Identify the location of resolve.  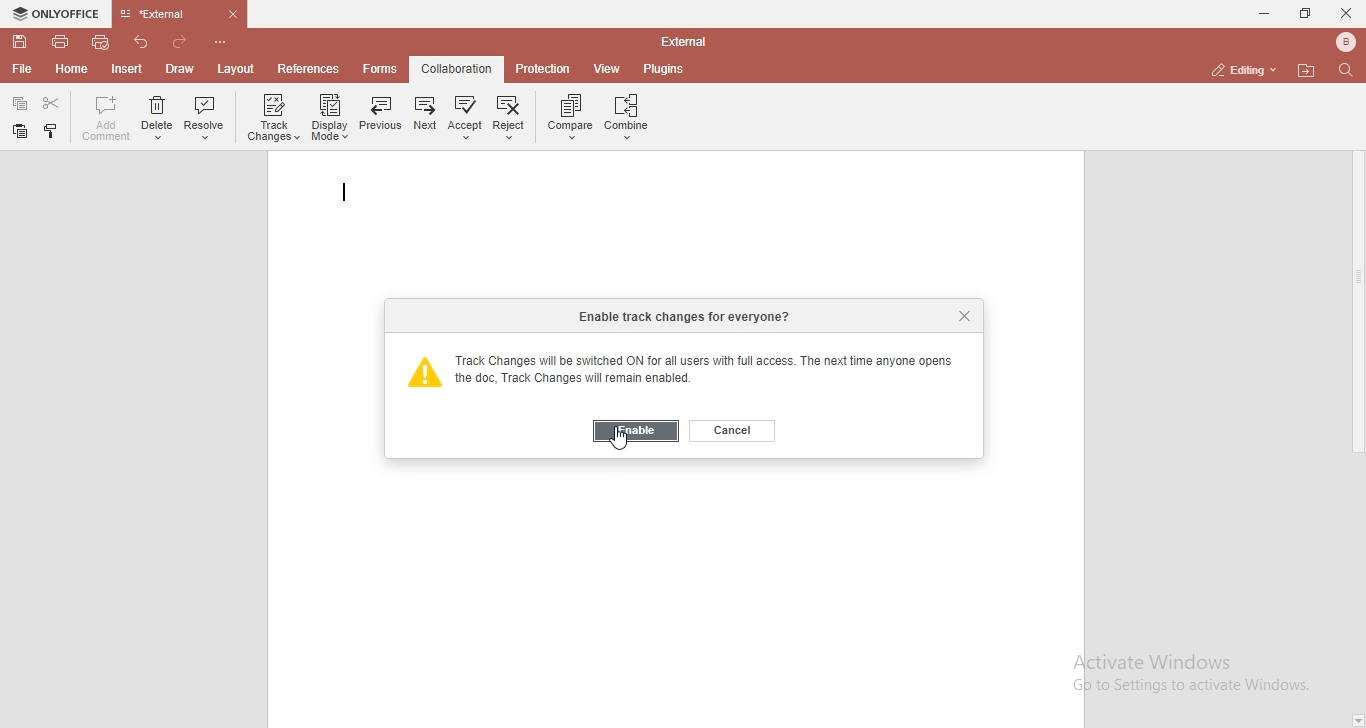
(205, 121).